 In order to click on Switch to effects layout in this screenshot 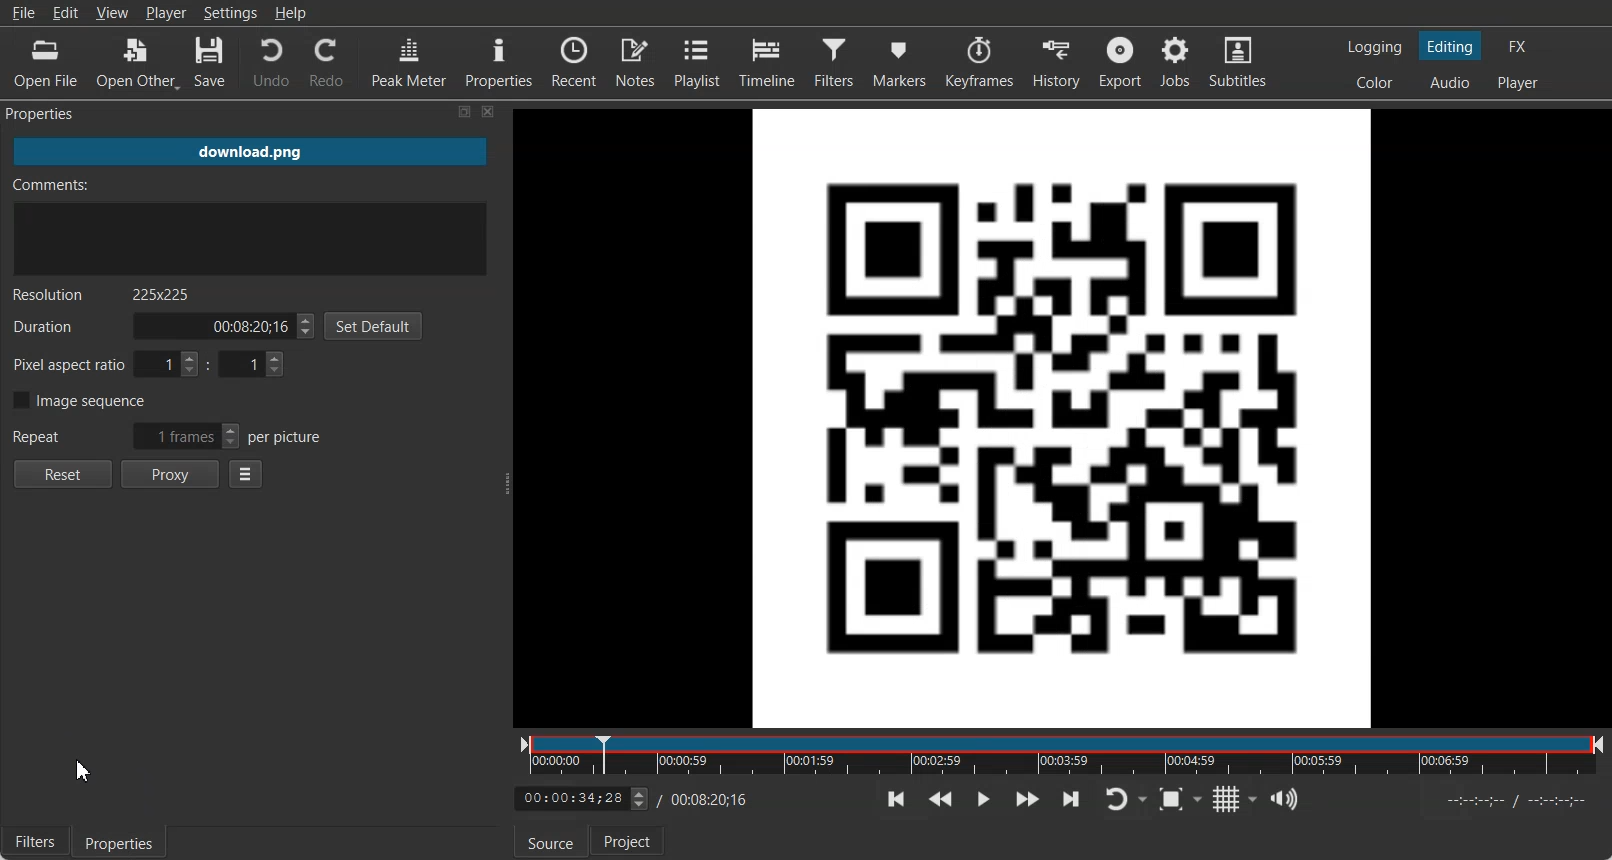, I will do `click(1523, 45)`.